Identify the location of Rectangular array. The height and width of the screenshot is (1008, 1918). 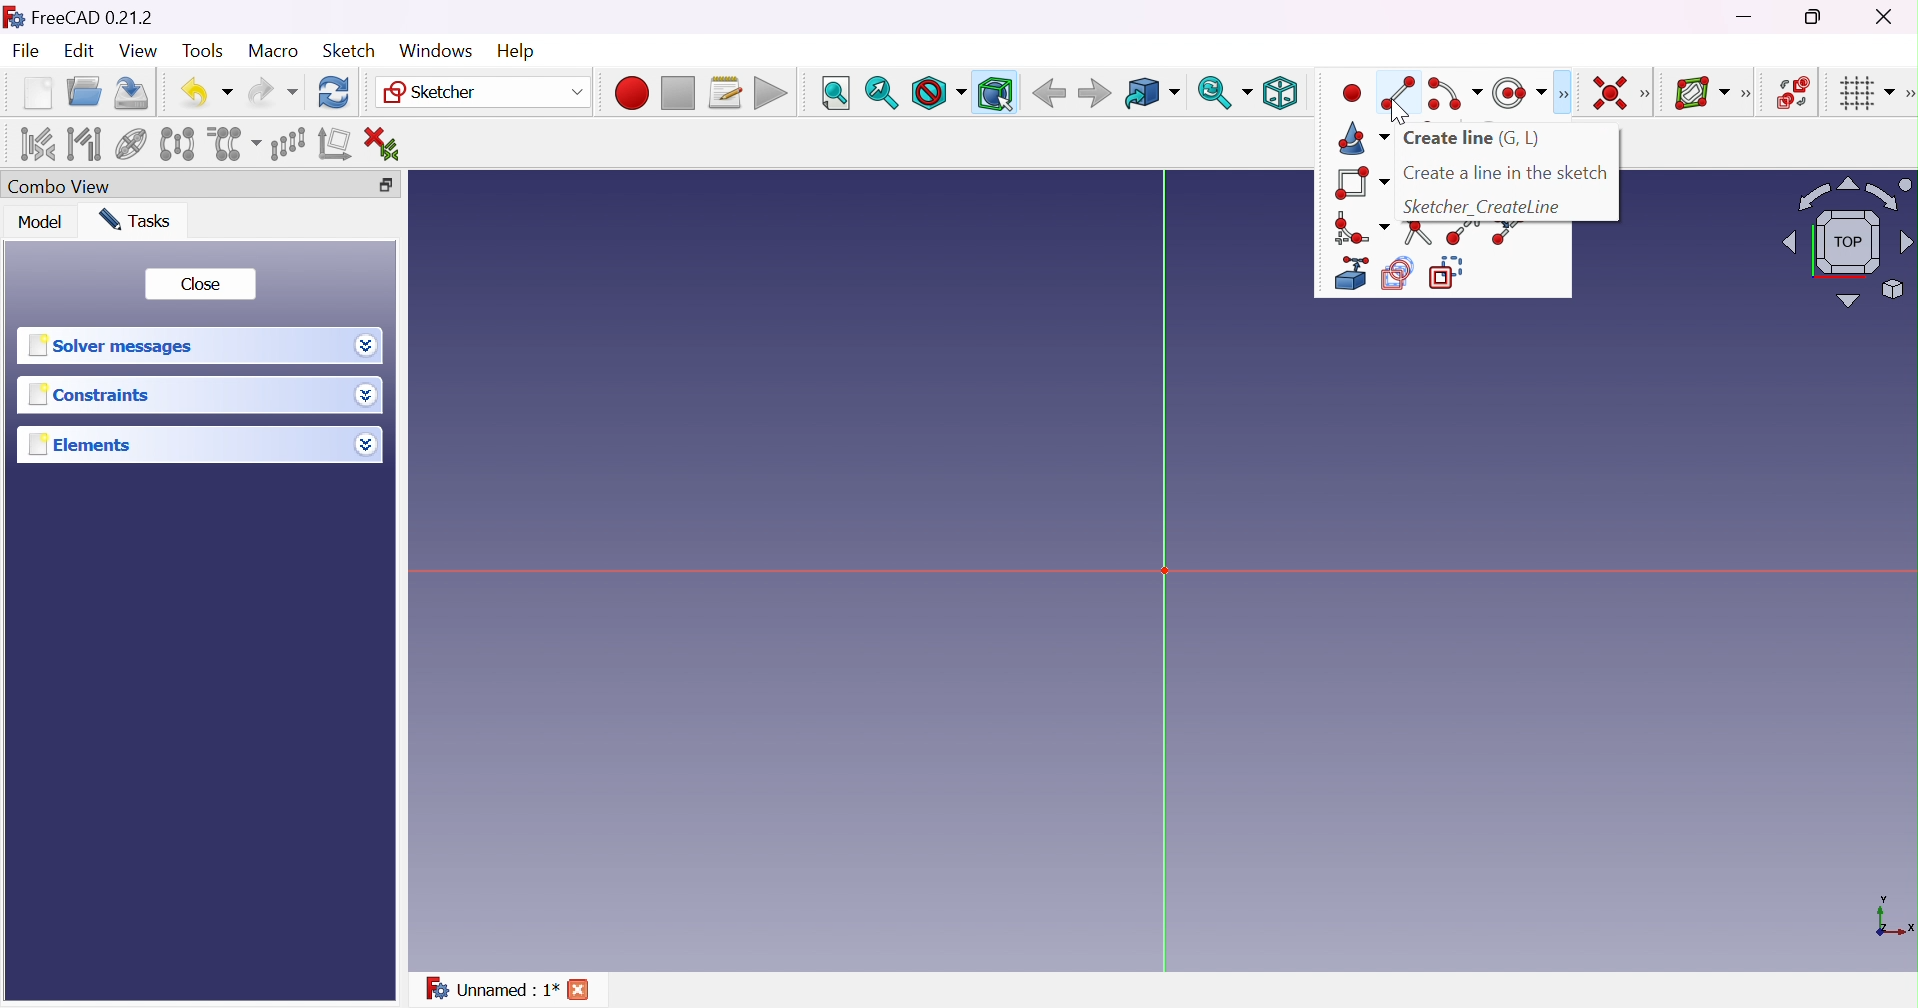
(286, 143).